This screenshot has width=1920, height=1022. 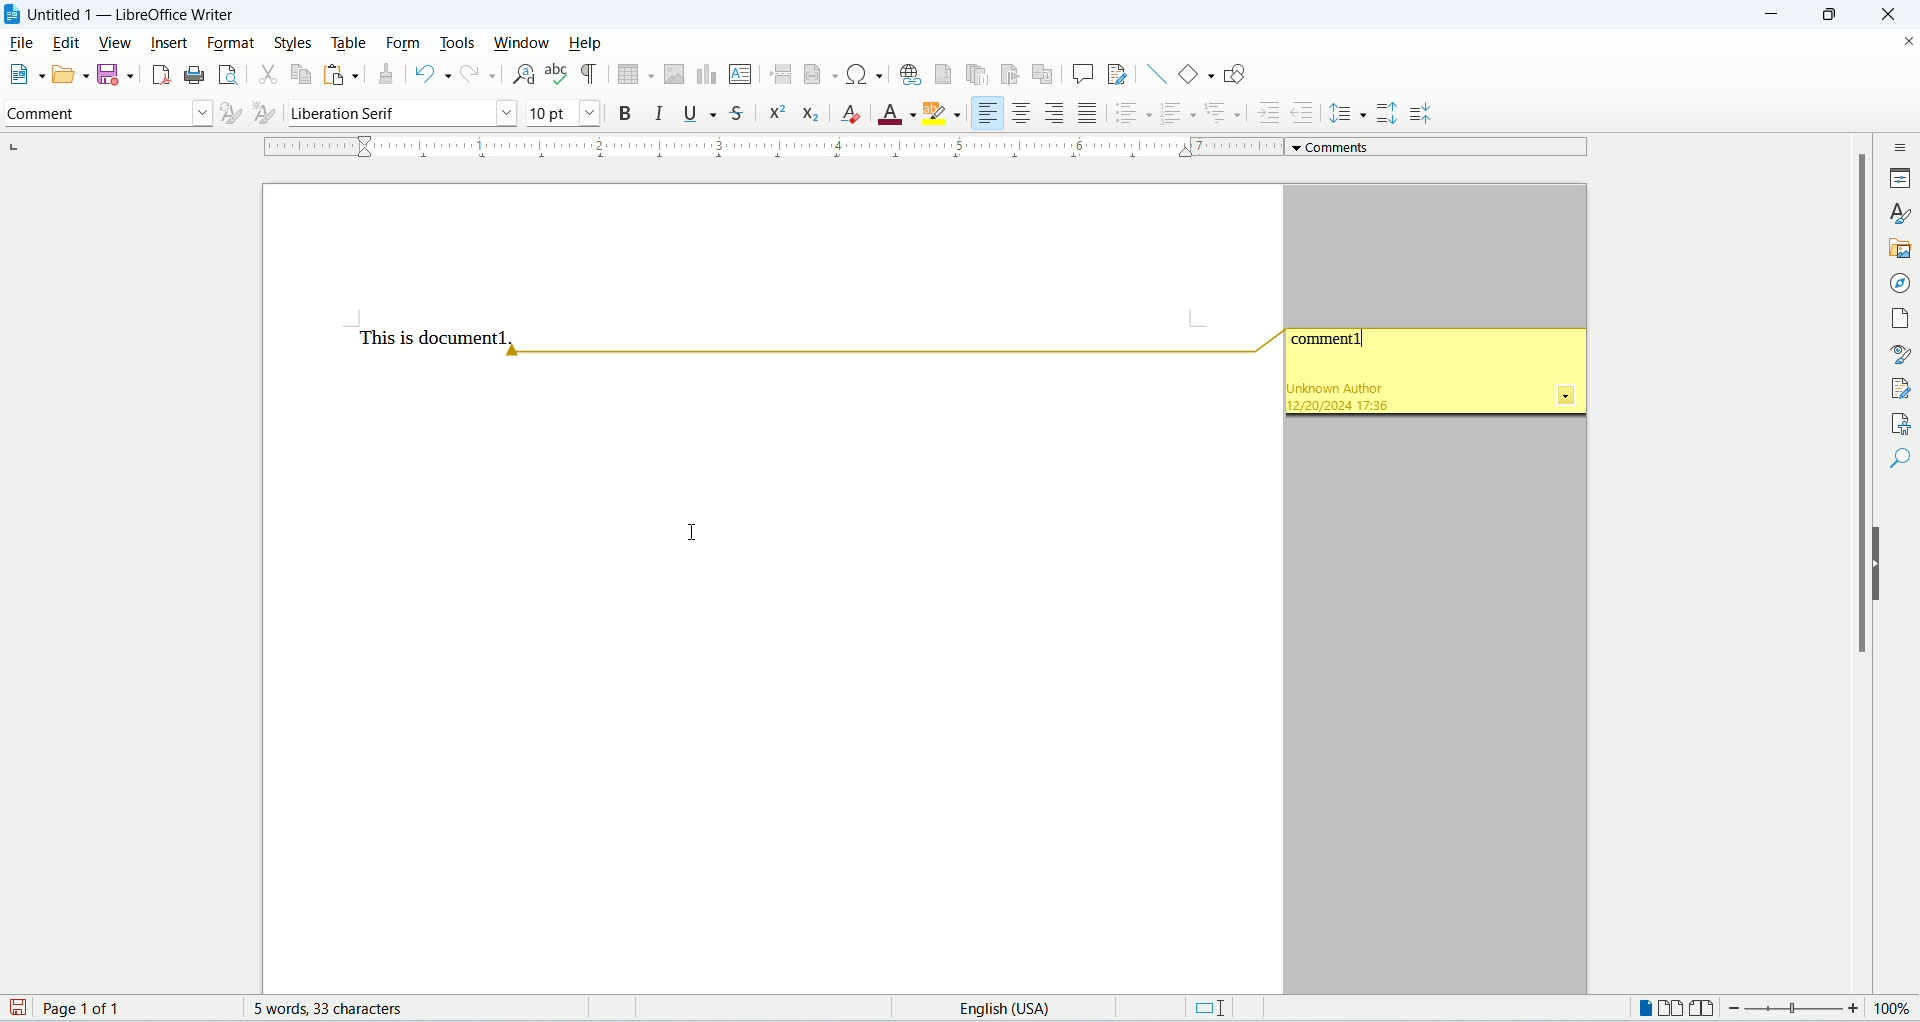 I want to click on italics, so click(x=657, y=113).